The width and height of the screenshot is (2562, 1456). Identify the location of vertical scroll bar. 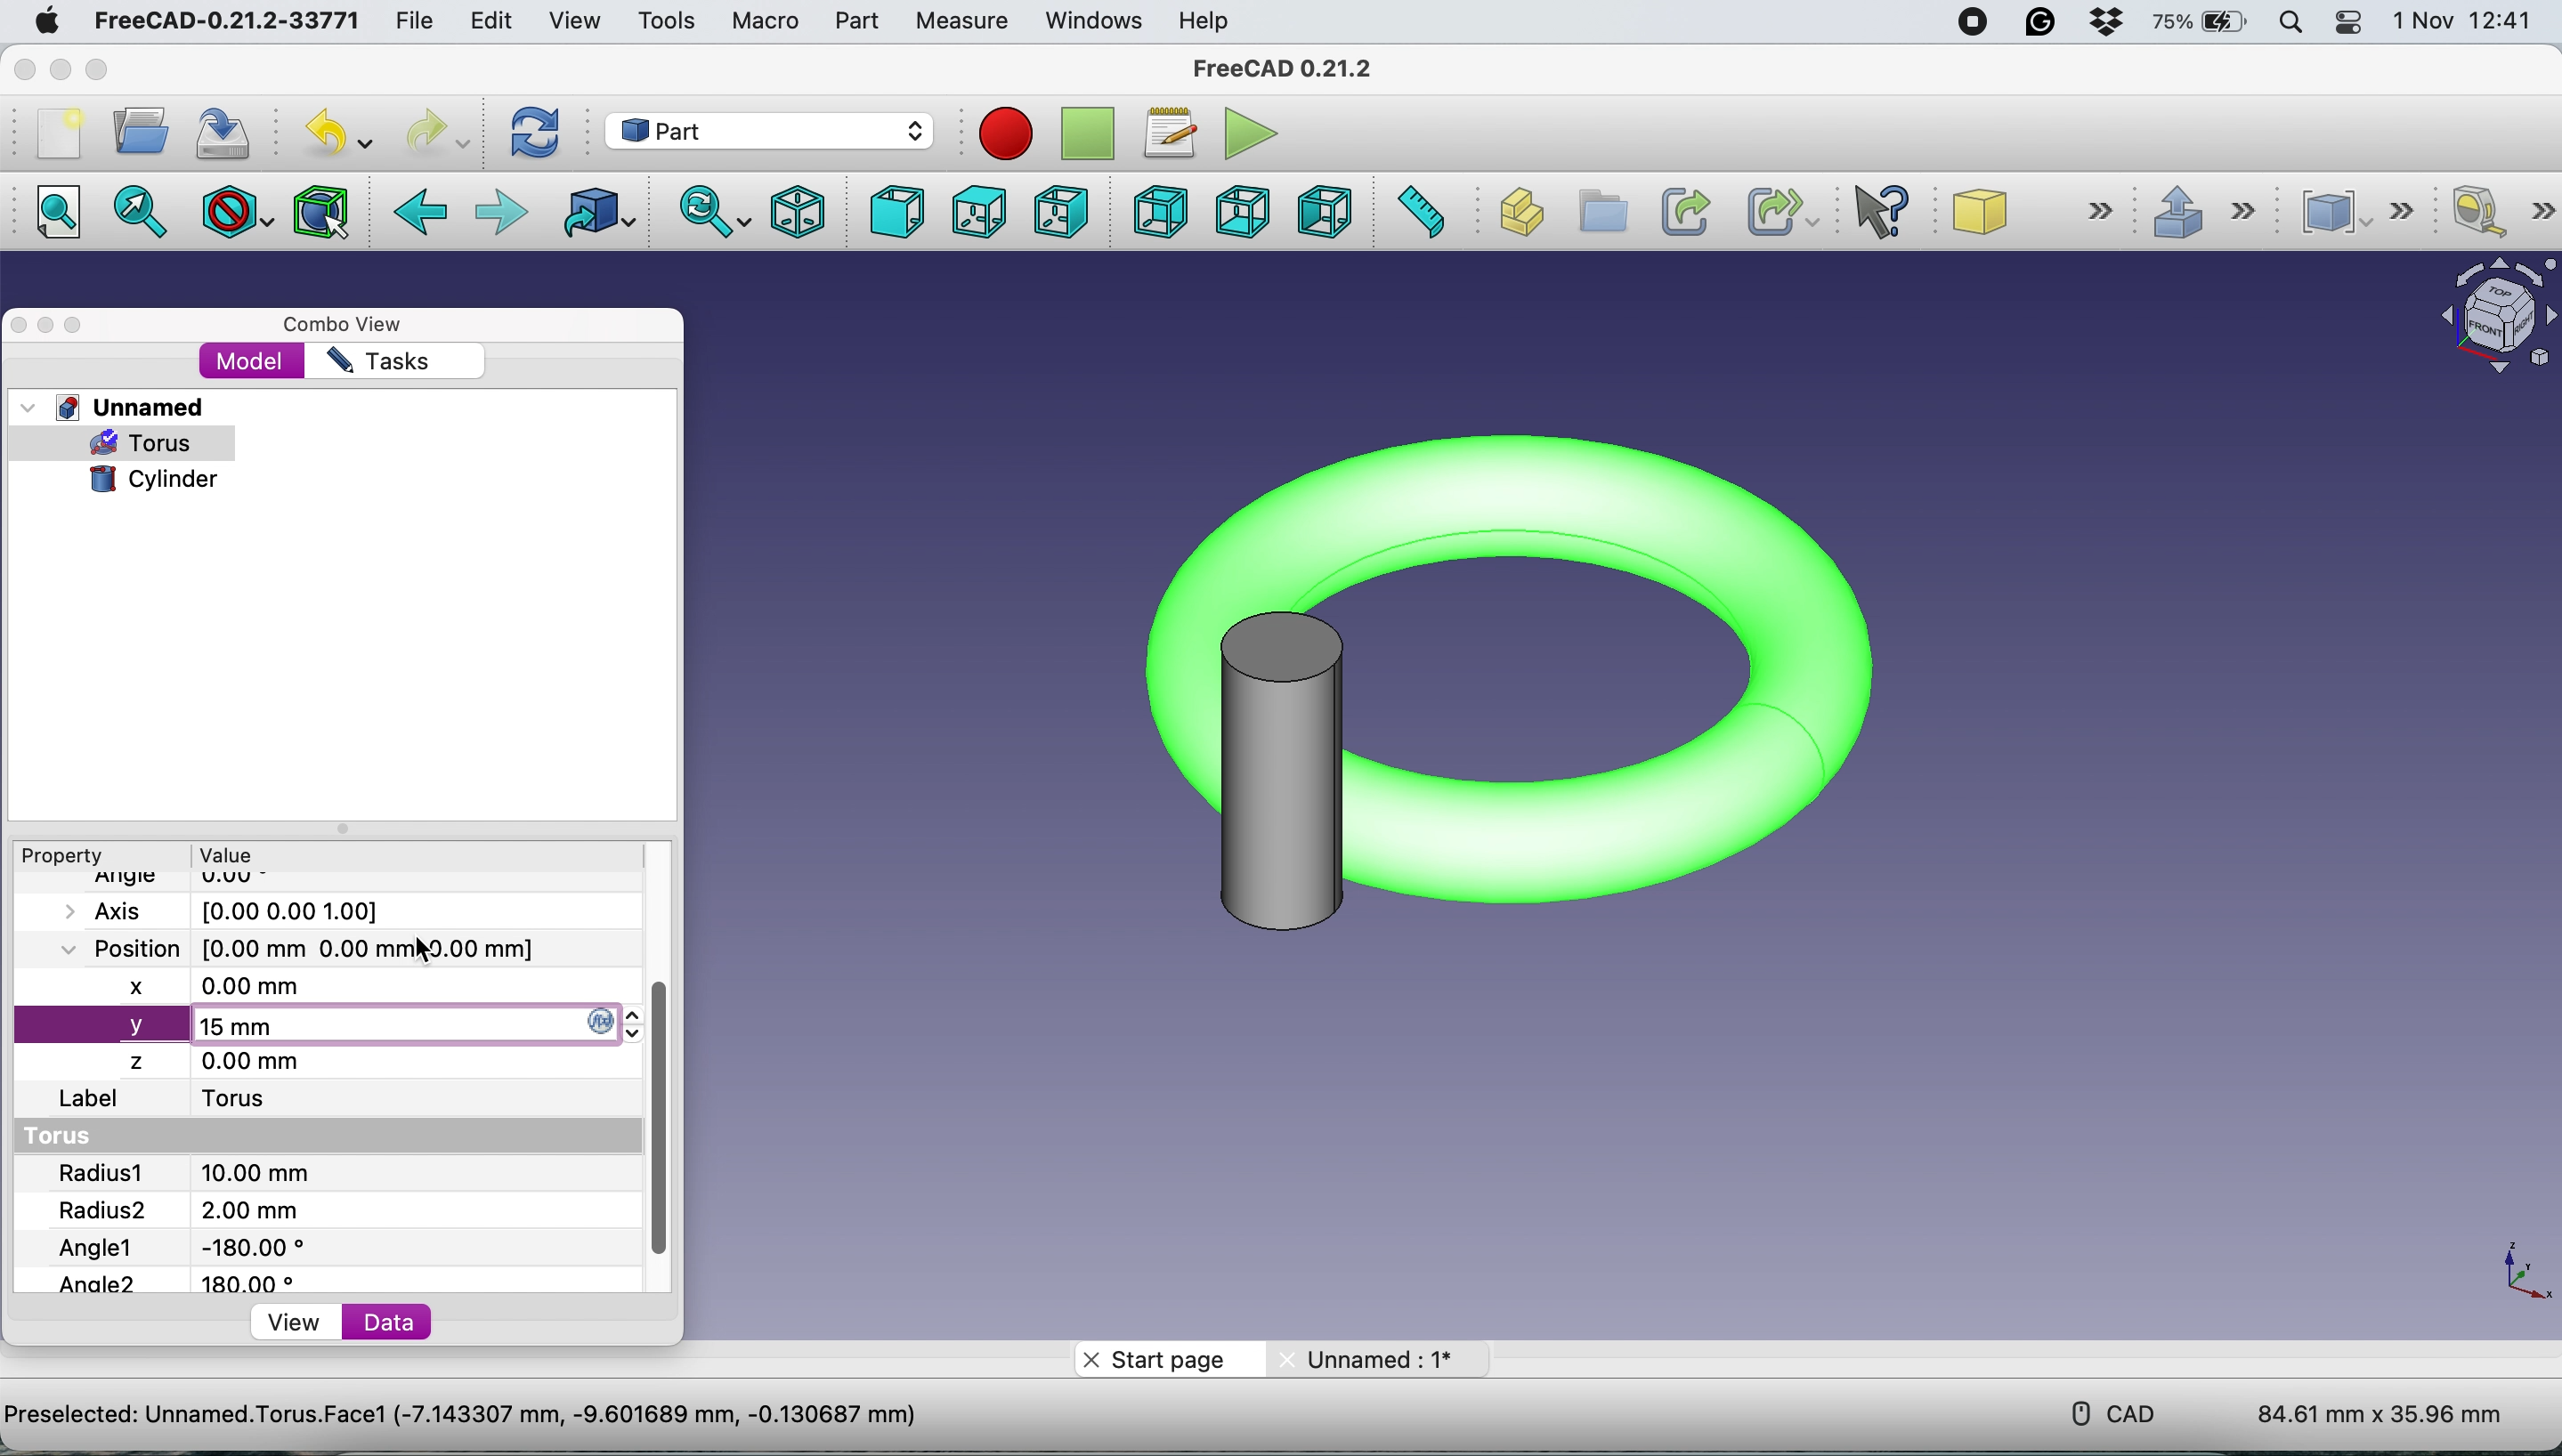
(660, 1124).